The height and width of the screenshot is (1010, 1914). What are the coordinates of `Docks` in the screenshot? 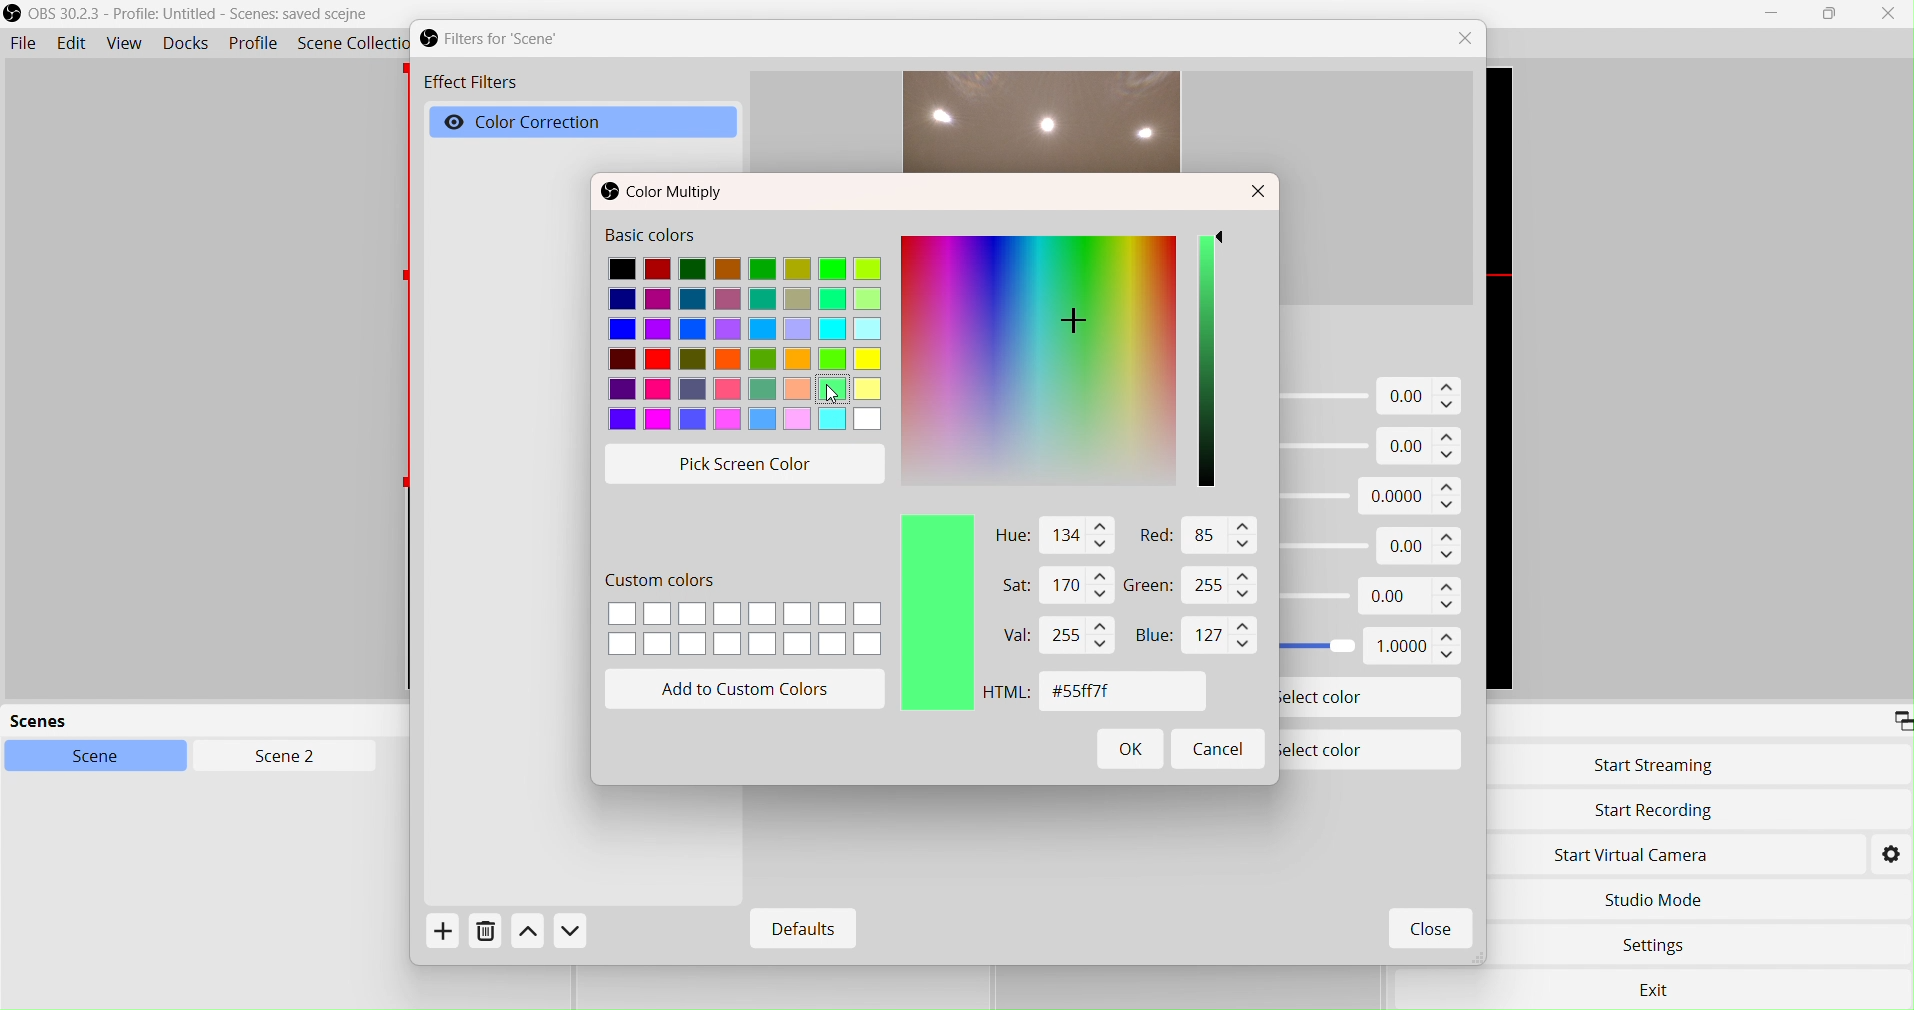 It's located at (191, 45).